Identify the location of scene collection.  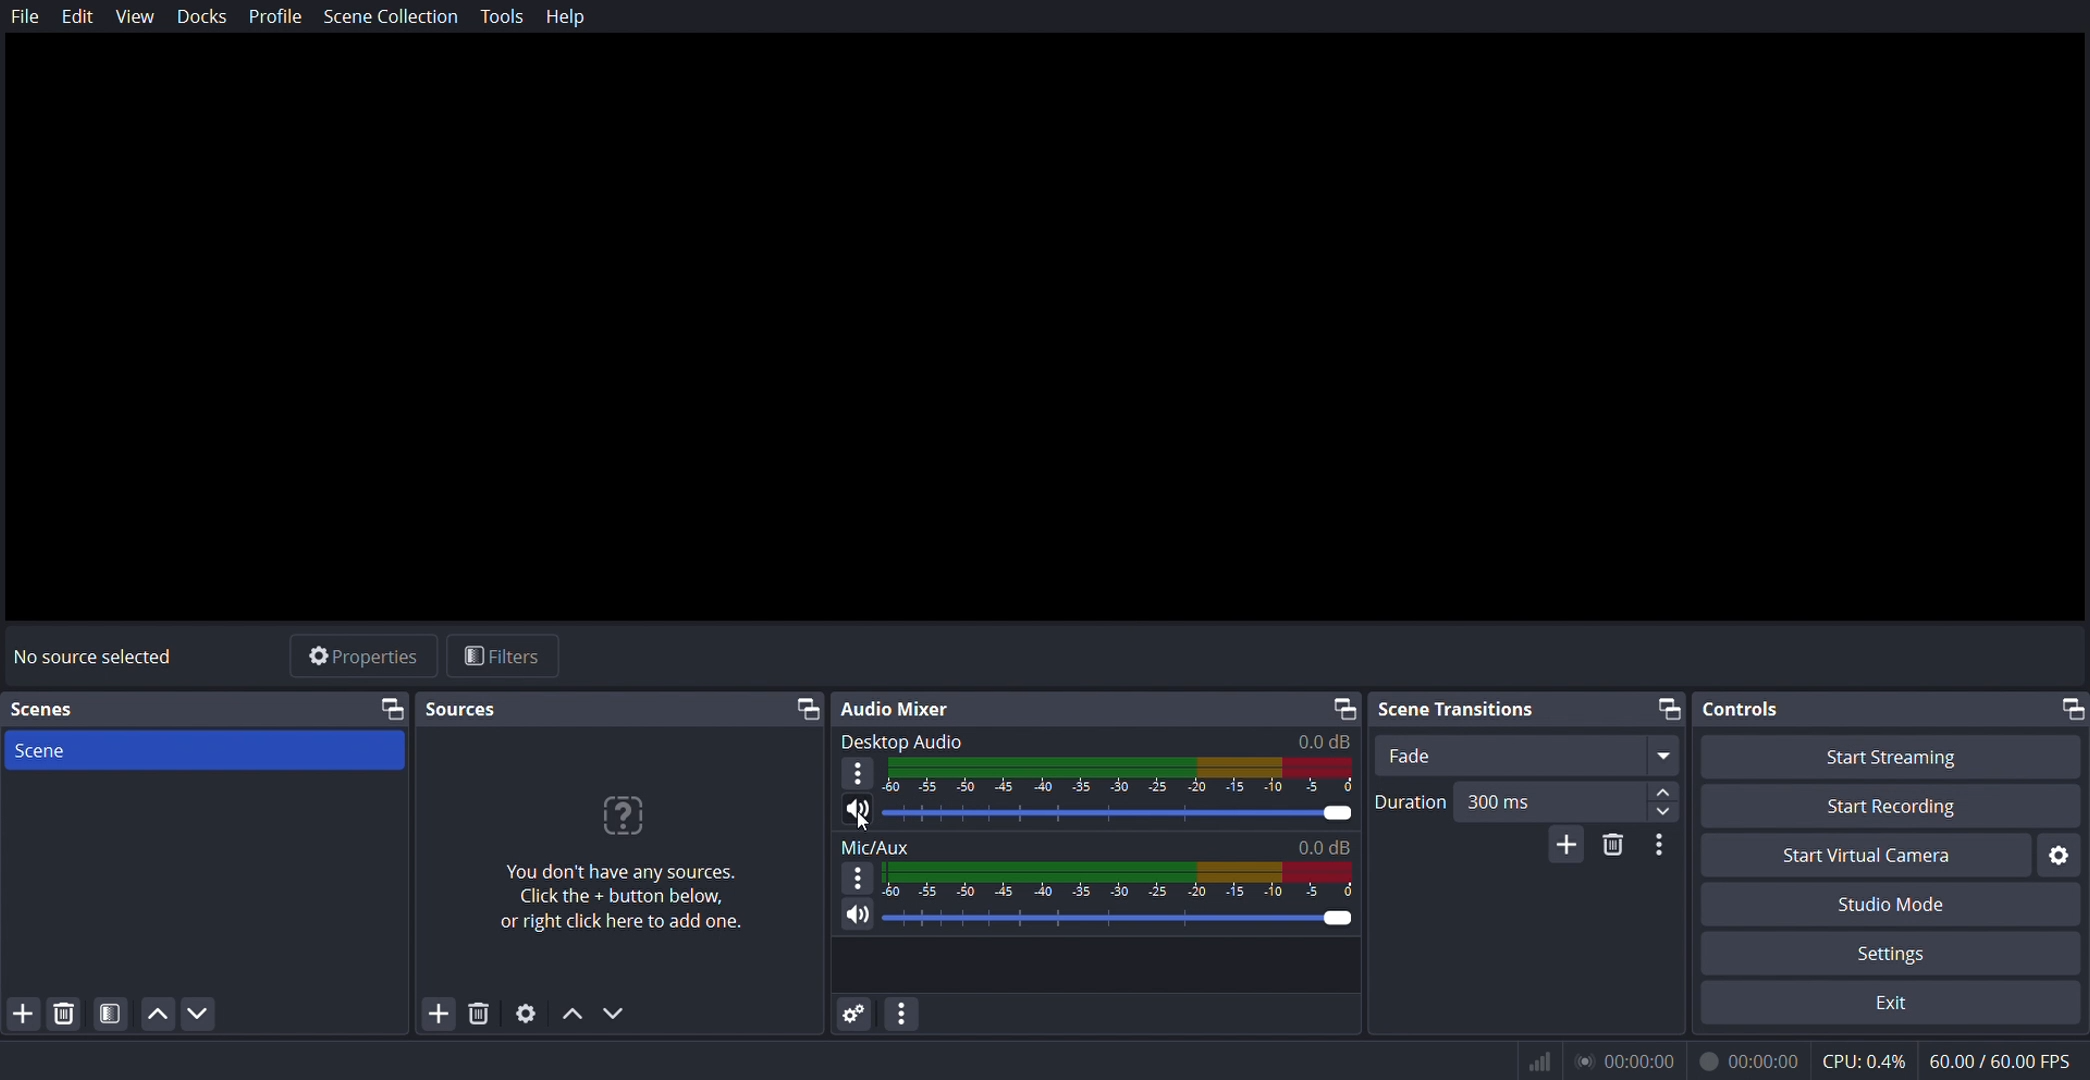
(394, 16).